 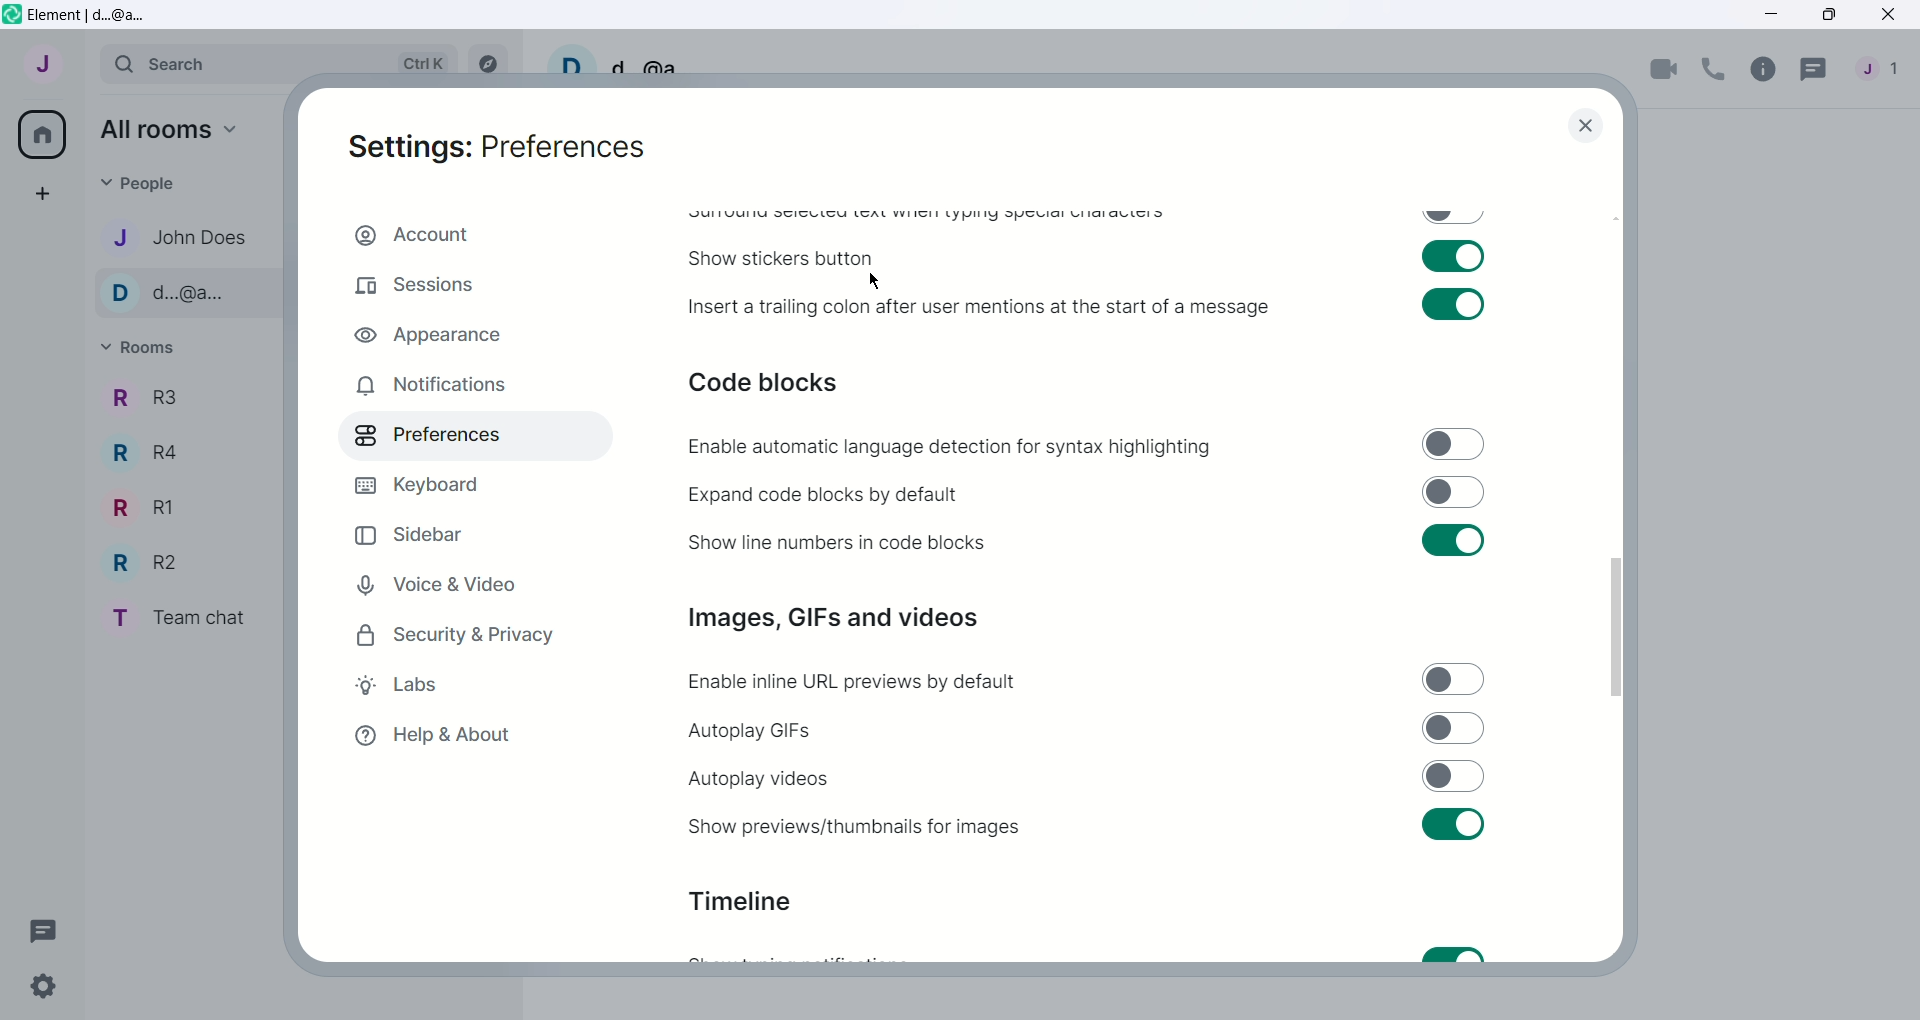 What do you see at coordinates (470, 332) in the screenshot?
I see `Appearance` at bounding box center [470, 332].